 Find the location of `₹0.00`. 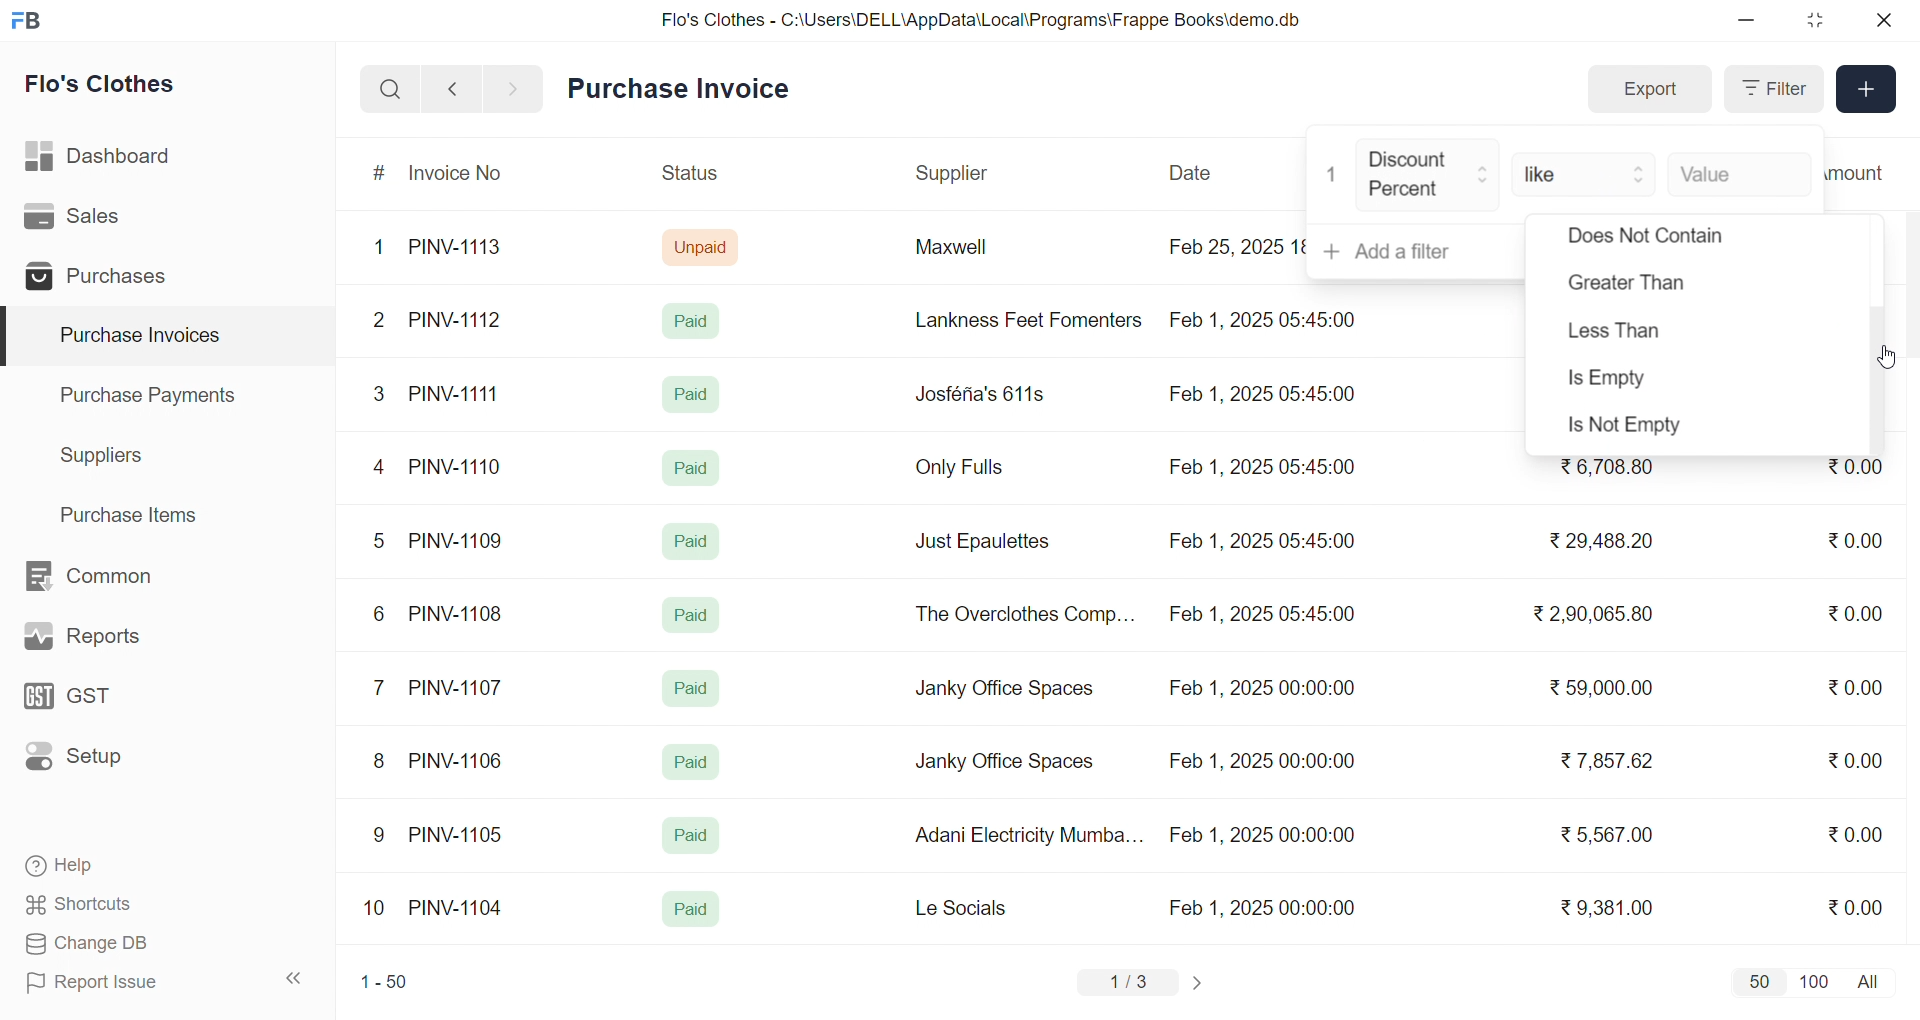

₹0.00 is located at coordinates (1855, 760).